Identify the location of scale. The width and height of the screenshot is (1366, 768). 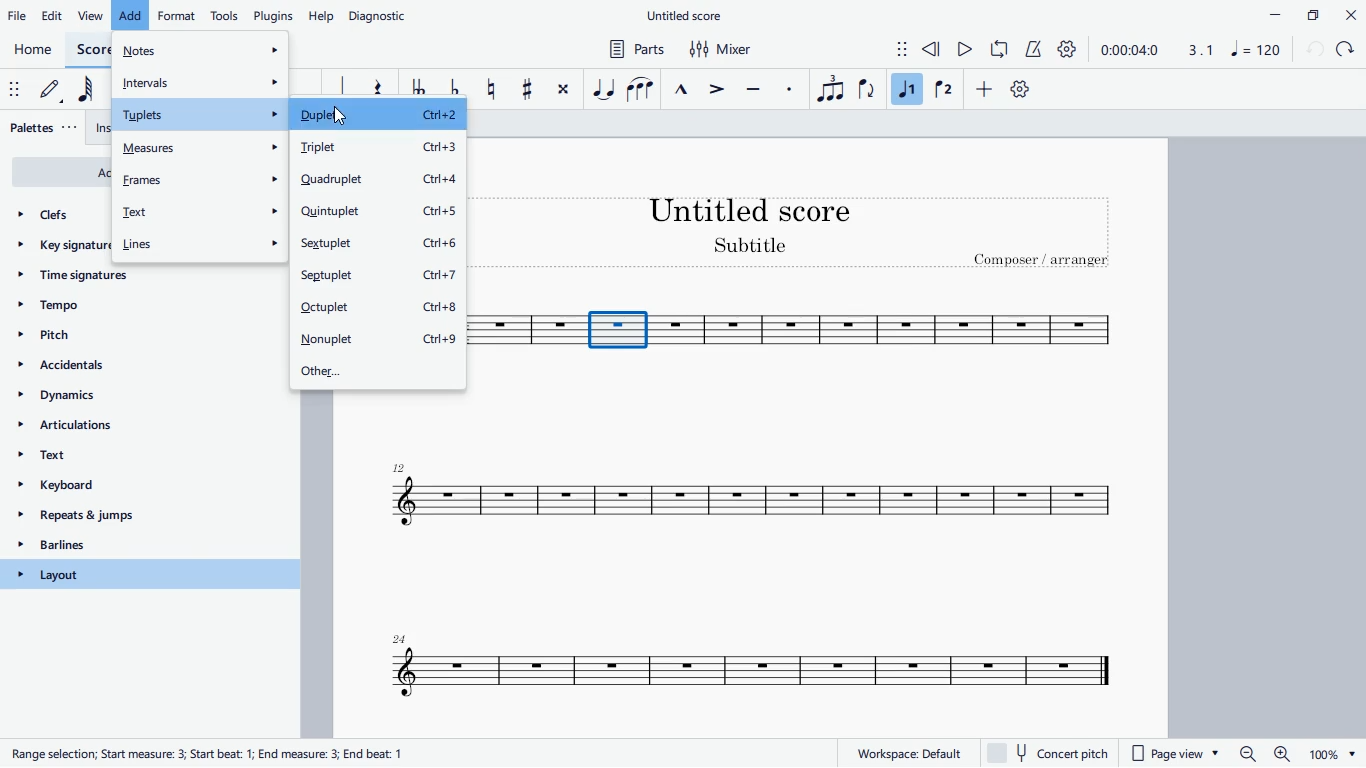
(1228, 49).